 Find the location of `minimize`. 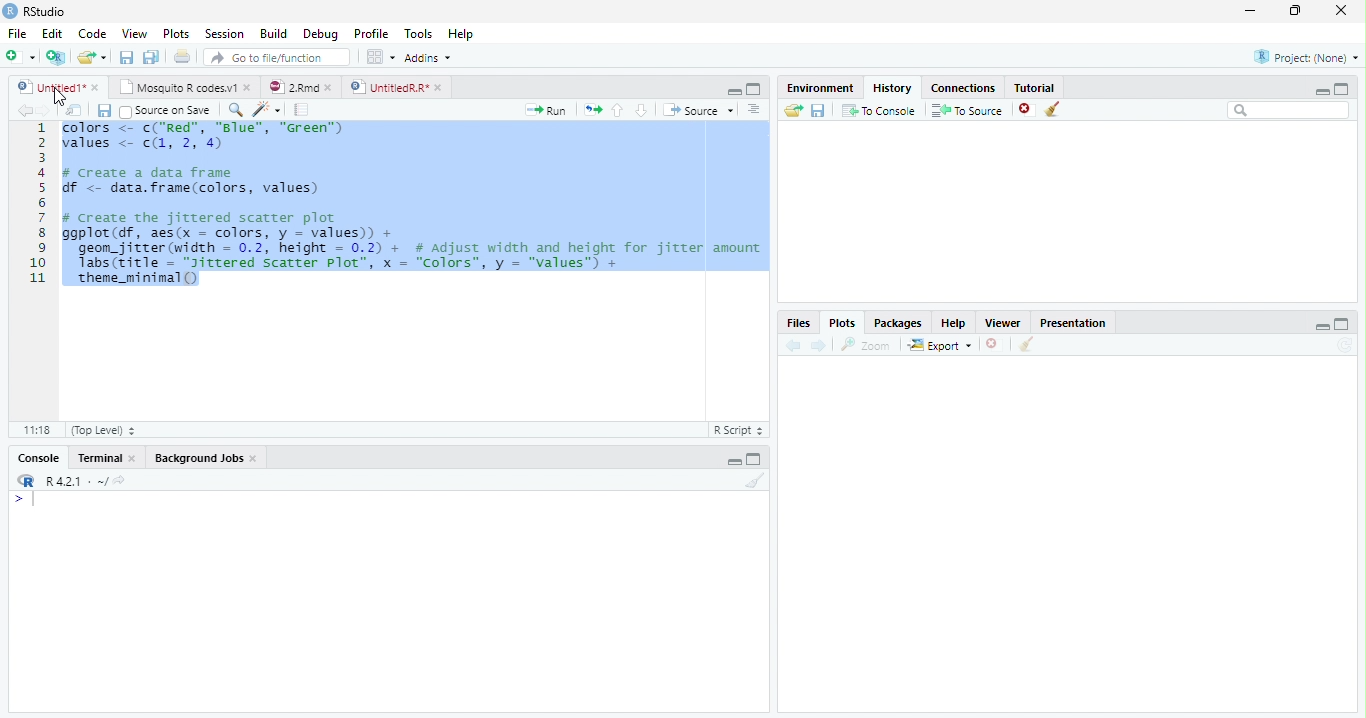

minimize is located at coordinates (1251, 10).